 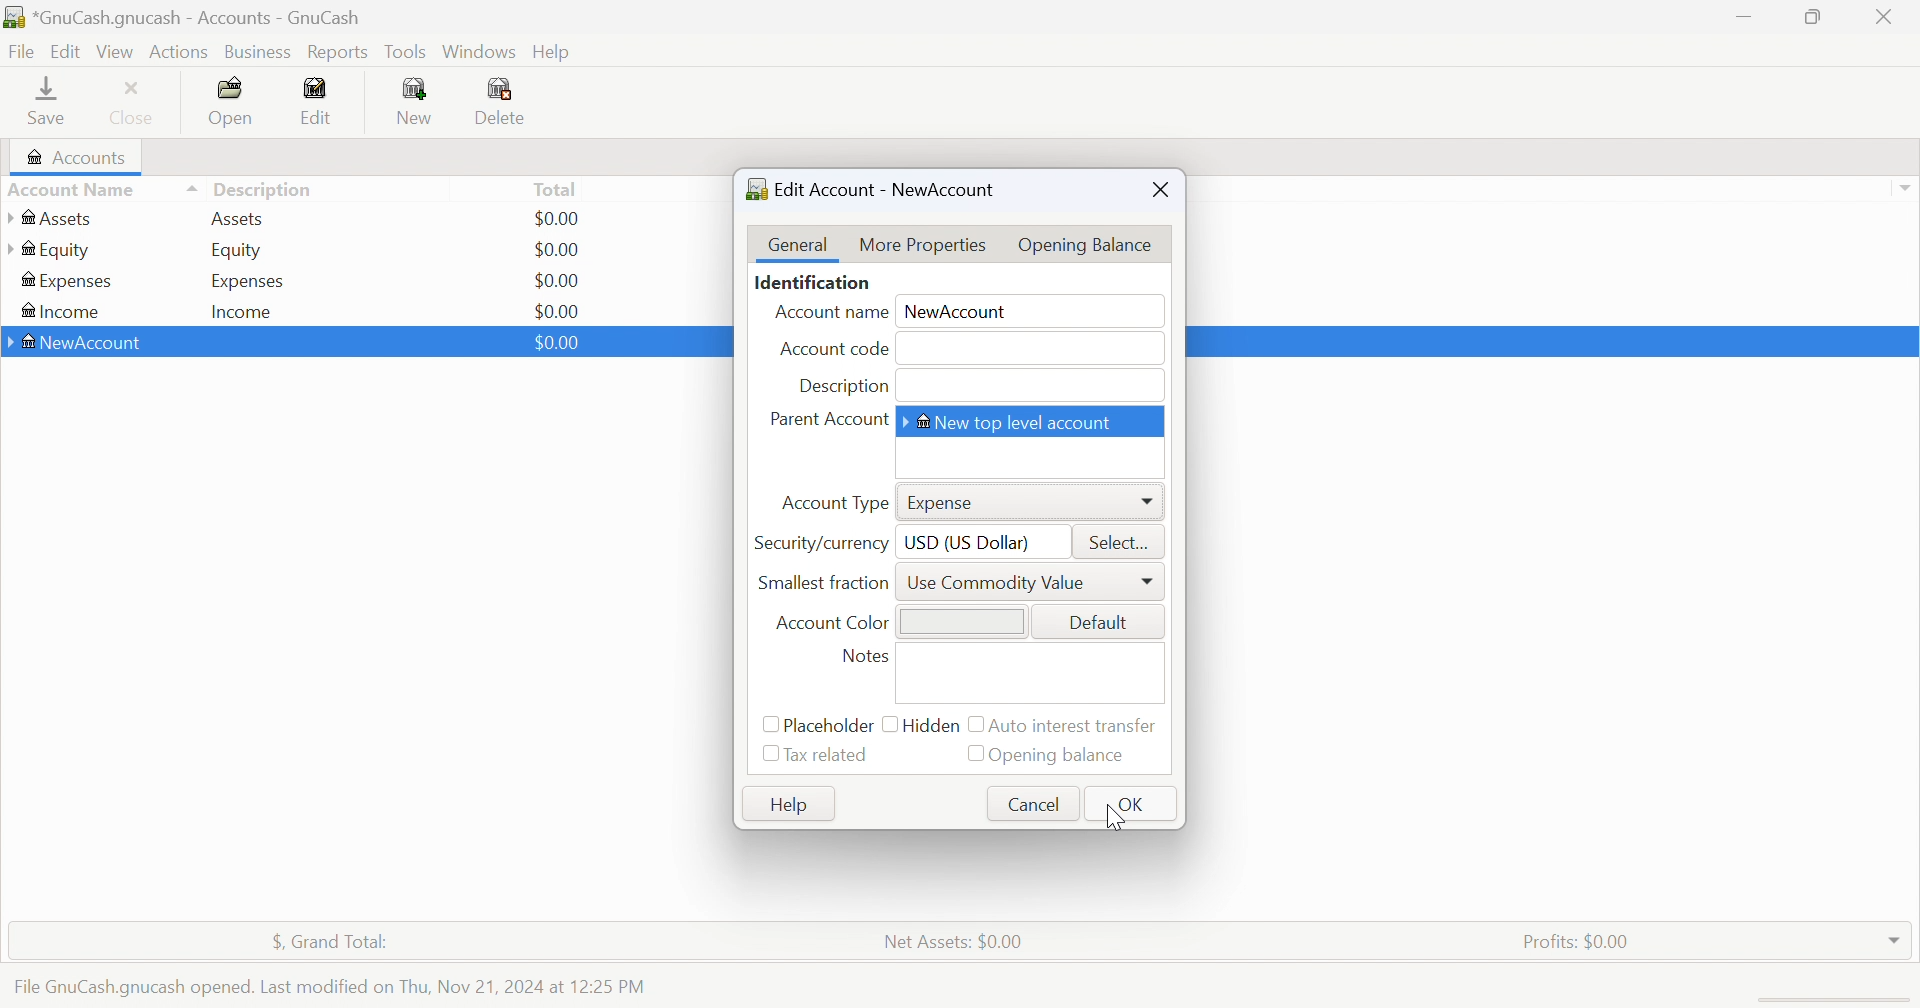 I want to click on $0.00, so click(x=556, y=342).